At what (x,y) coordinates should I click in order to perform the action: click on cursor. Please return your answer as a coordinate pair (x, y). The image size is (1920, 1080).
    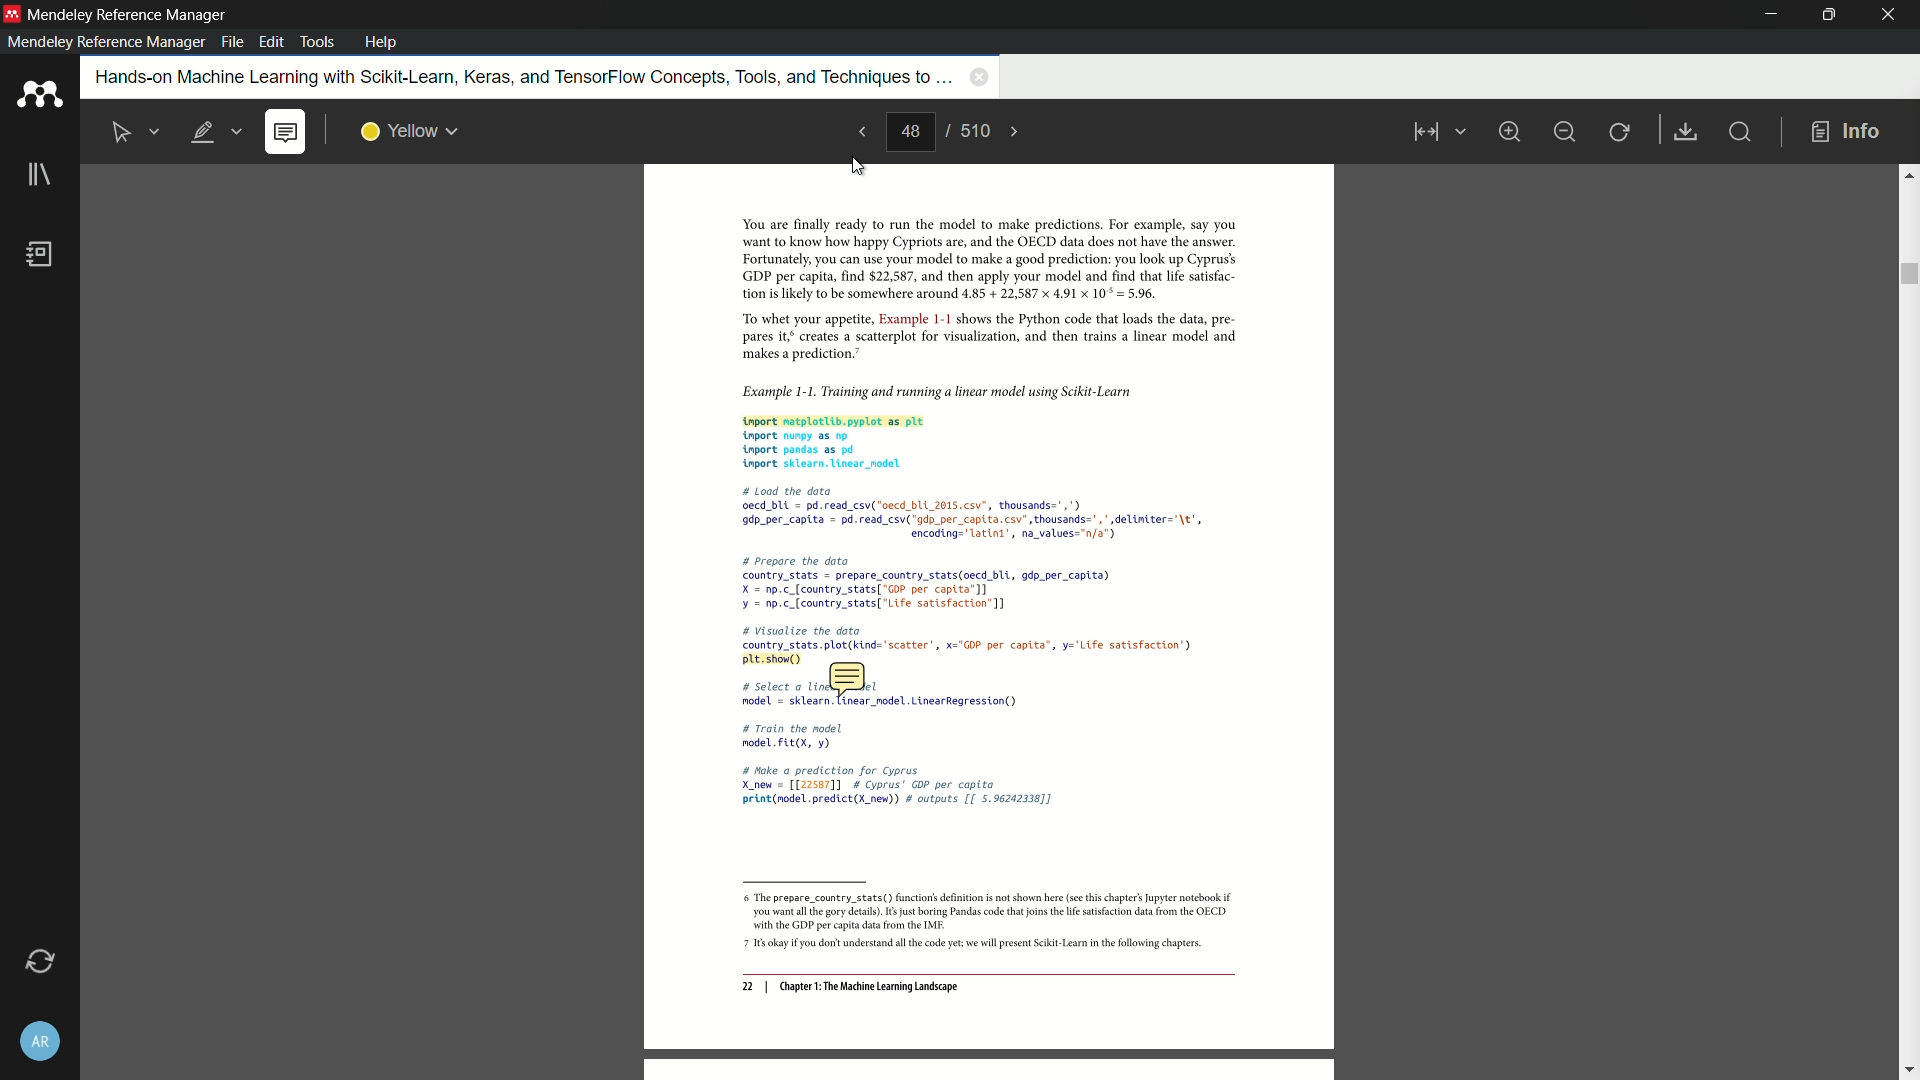
    Looking at the image, I should click on (855, 169).